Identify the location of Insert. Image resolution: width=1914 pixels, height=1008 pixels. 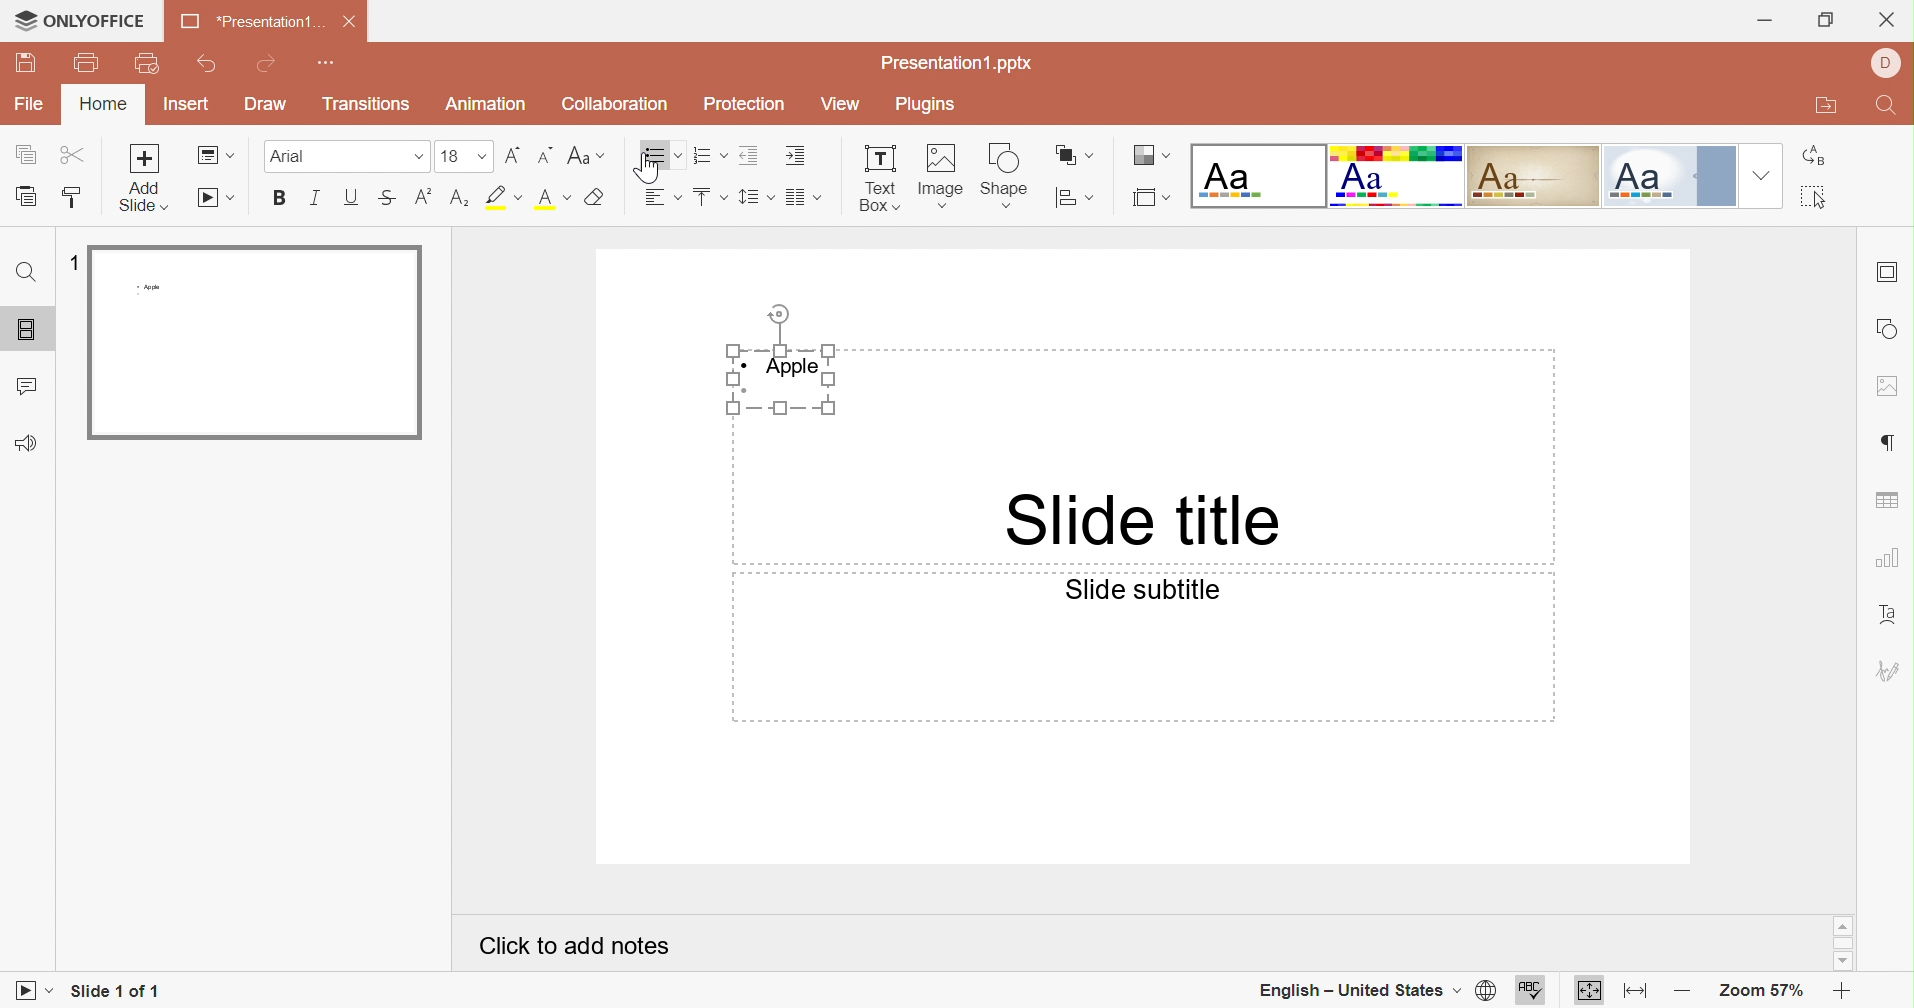
(188, 106).